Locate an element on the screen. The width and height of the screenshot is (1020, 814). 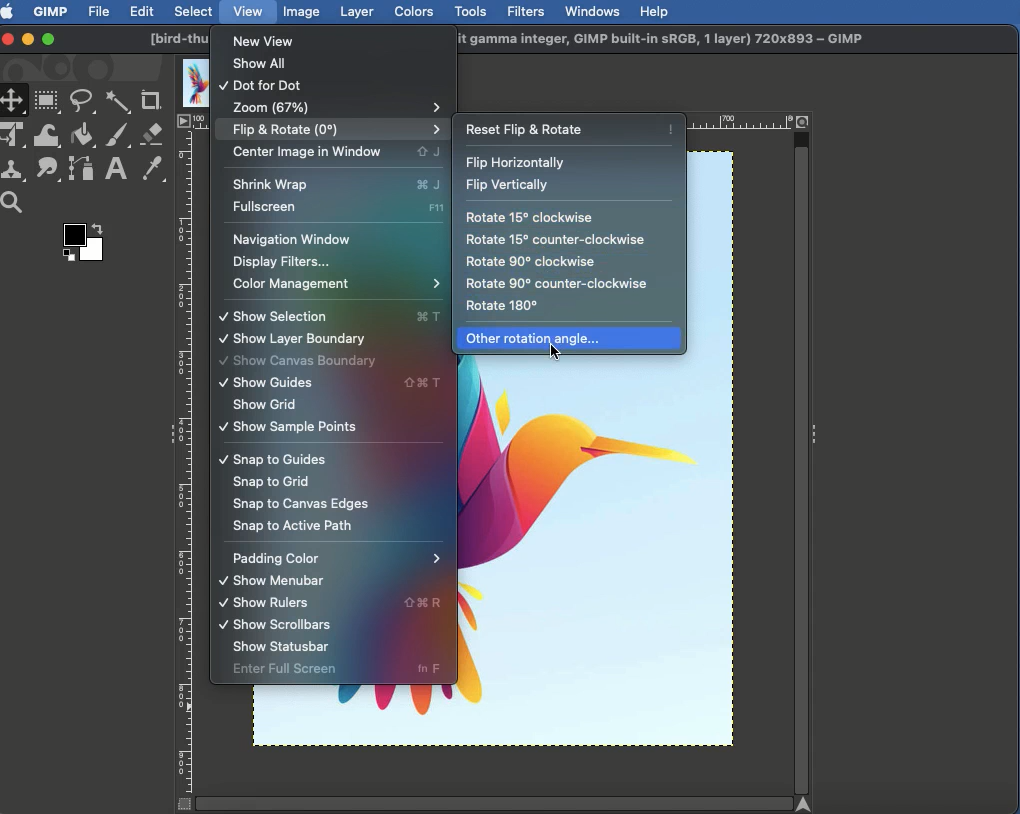
Enter full screen is located at coordinates (304, 670).